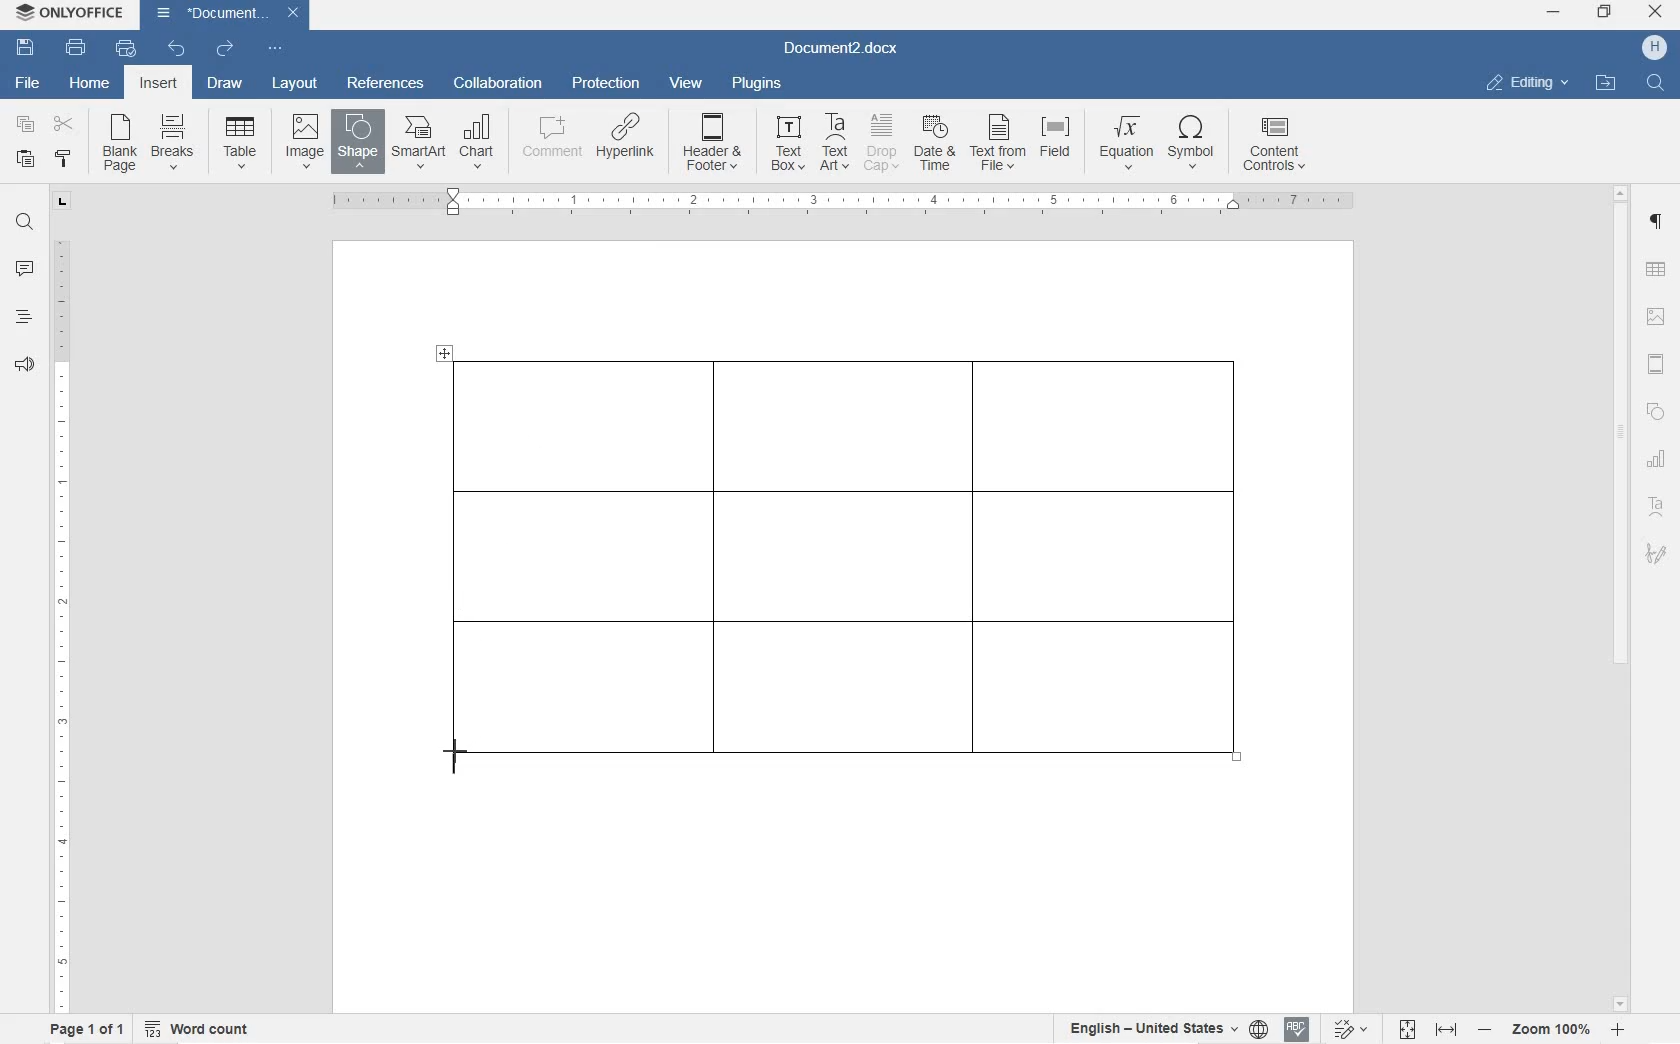  What do you see at coordinates (63, 125) in the screenshot?
I see `cut` at bounding box center [63, 125].